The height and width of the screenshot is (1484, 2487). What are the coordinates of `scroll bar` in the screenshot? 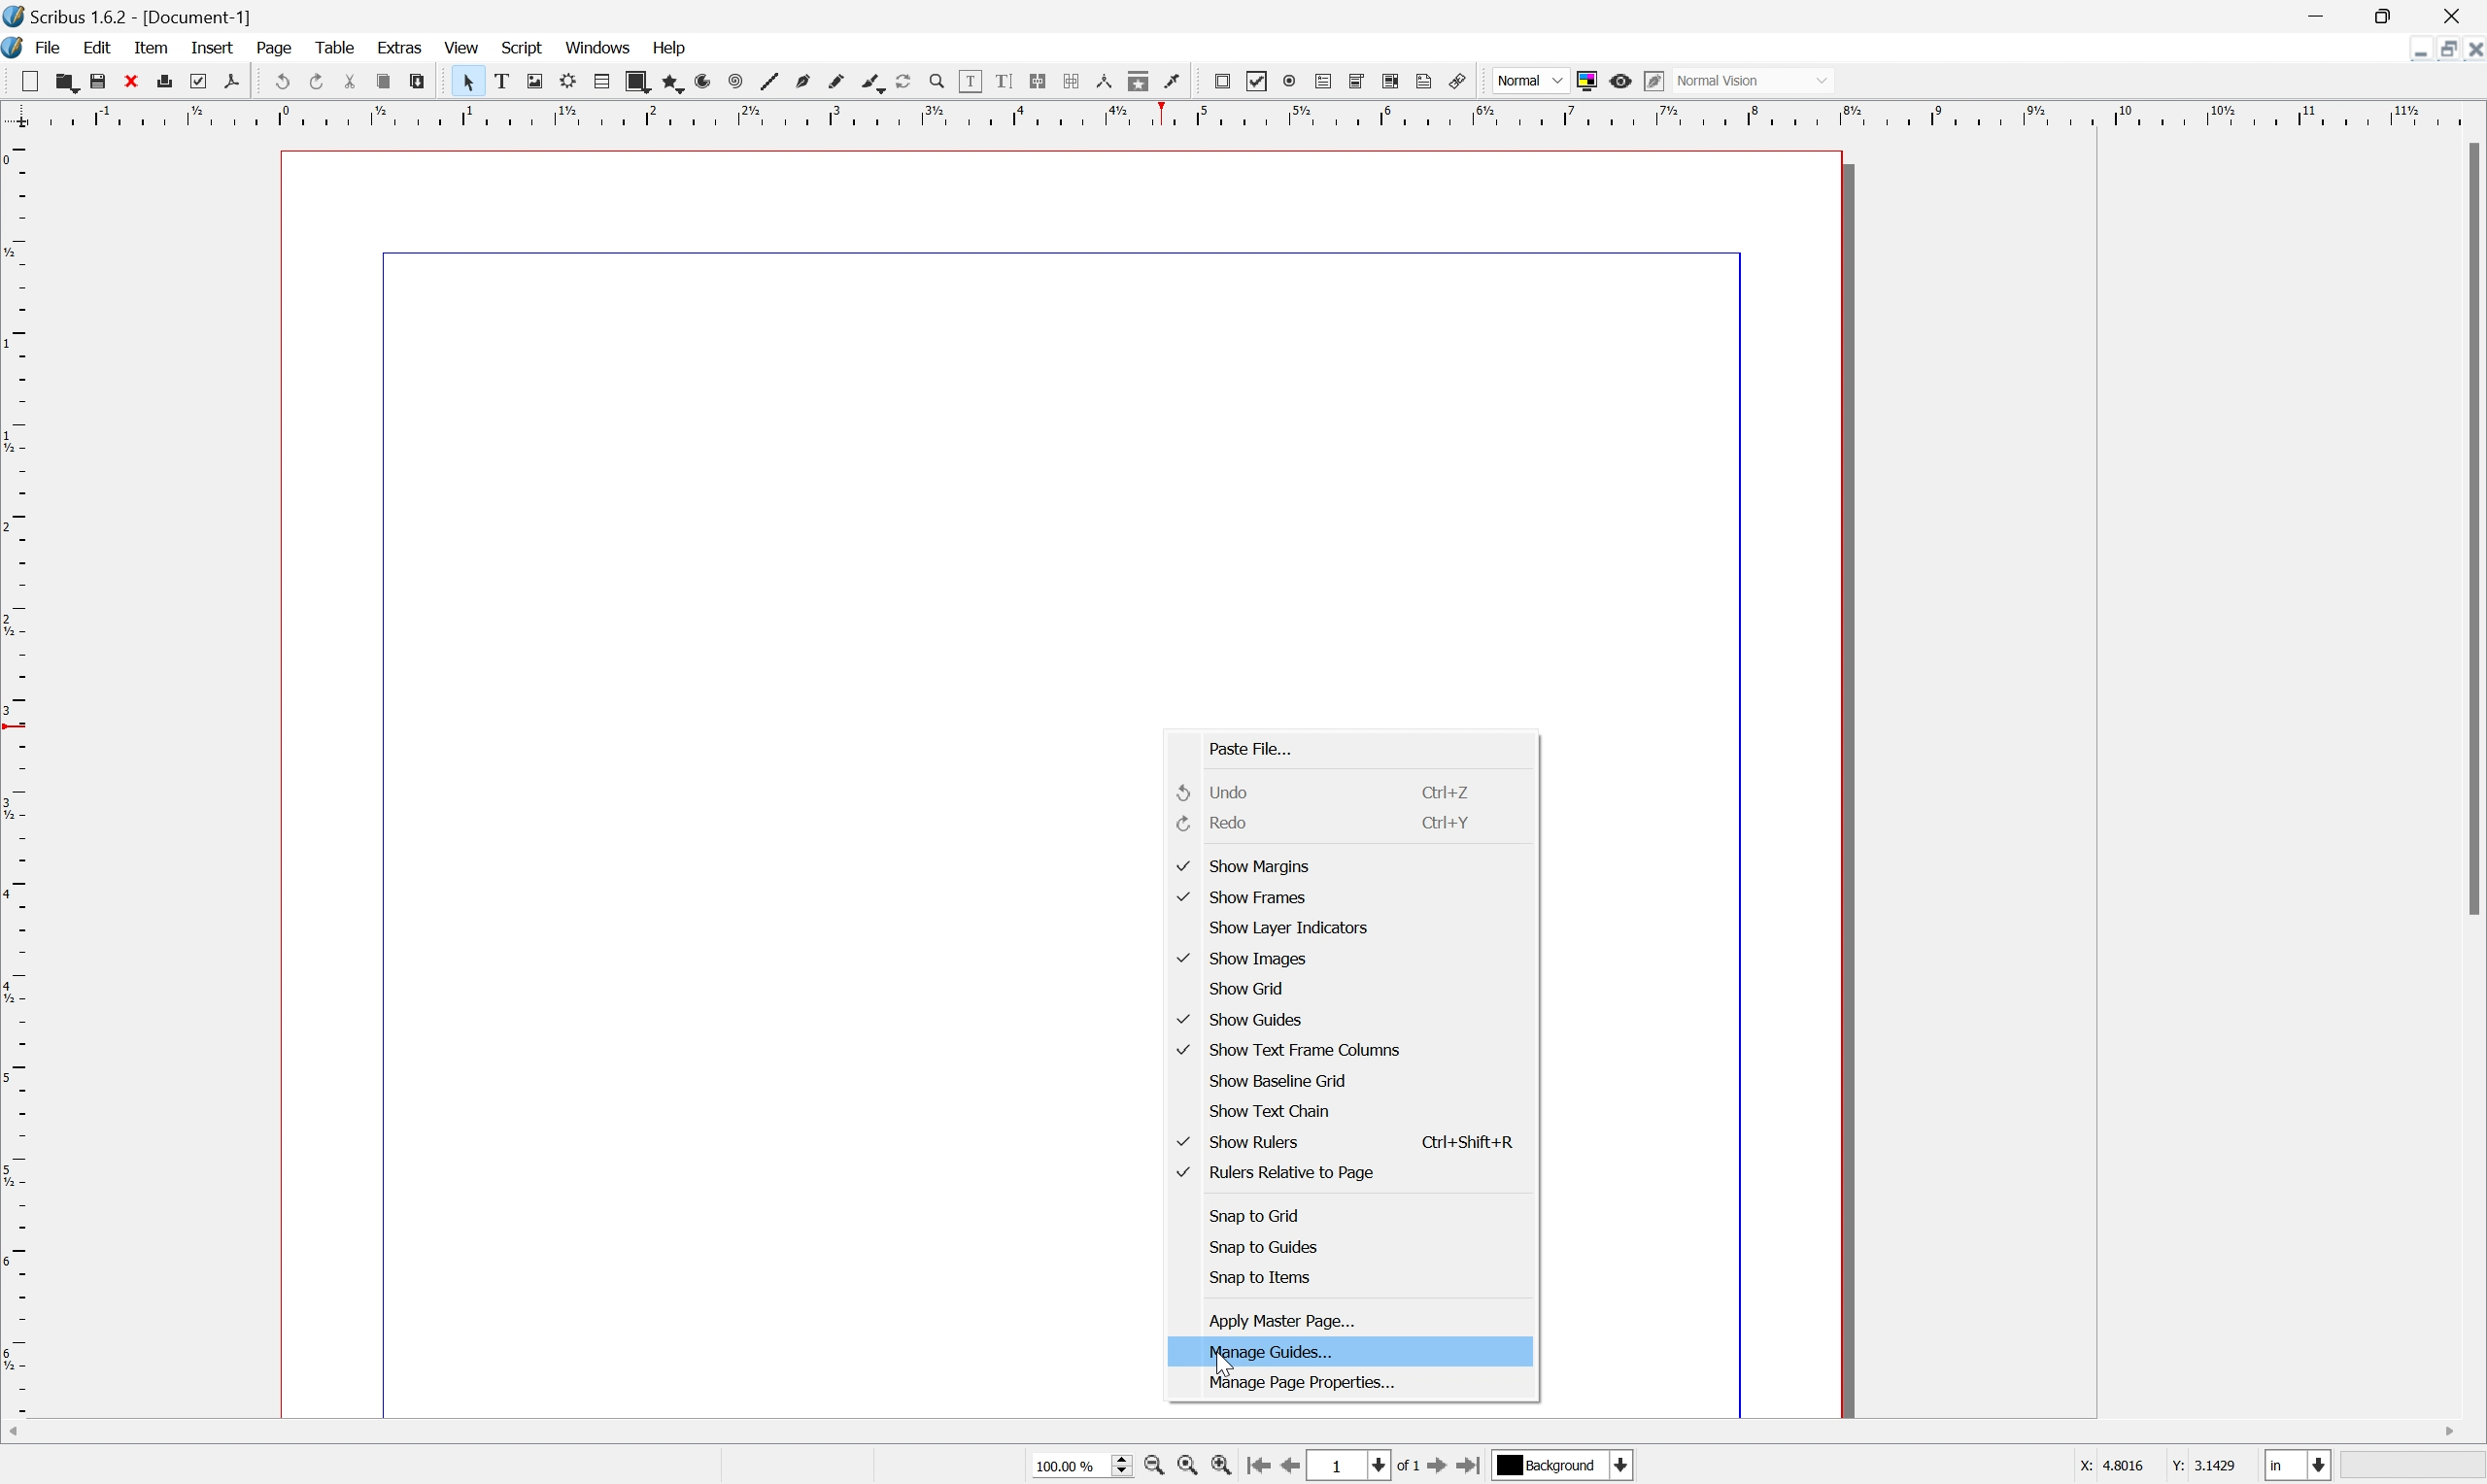 It's located at (1237, 1433).